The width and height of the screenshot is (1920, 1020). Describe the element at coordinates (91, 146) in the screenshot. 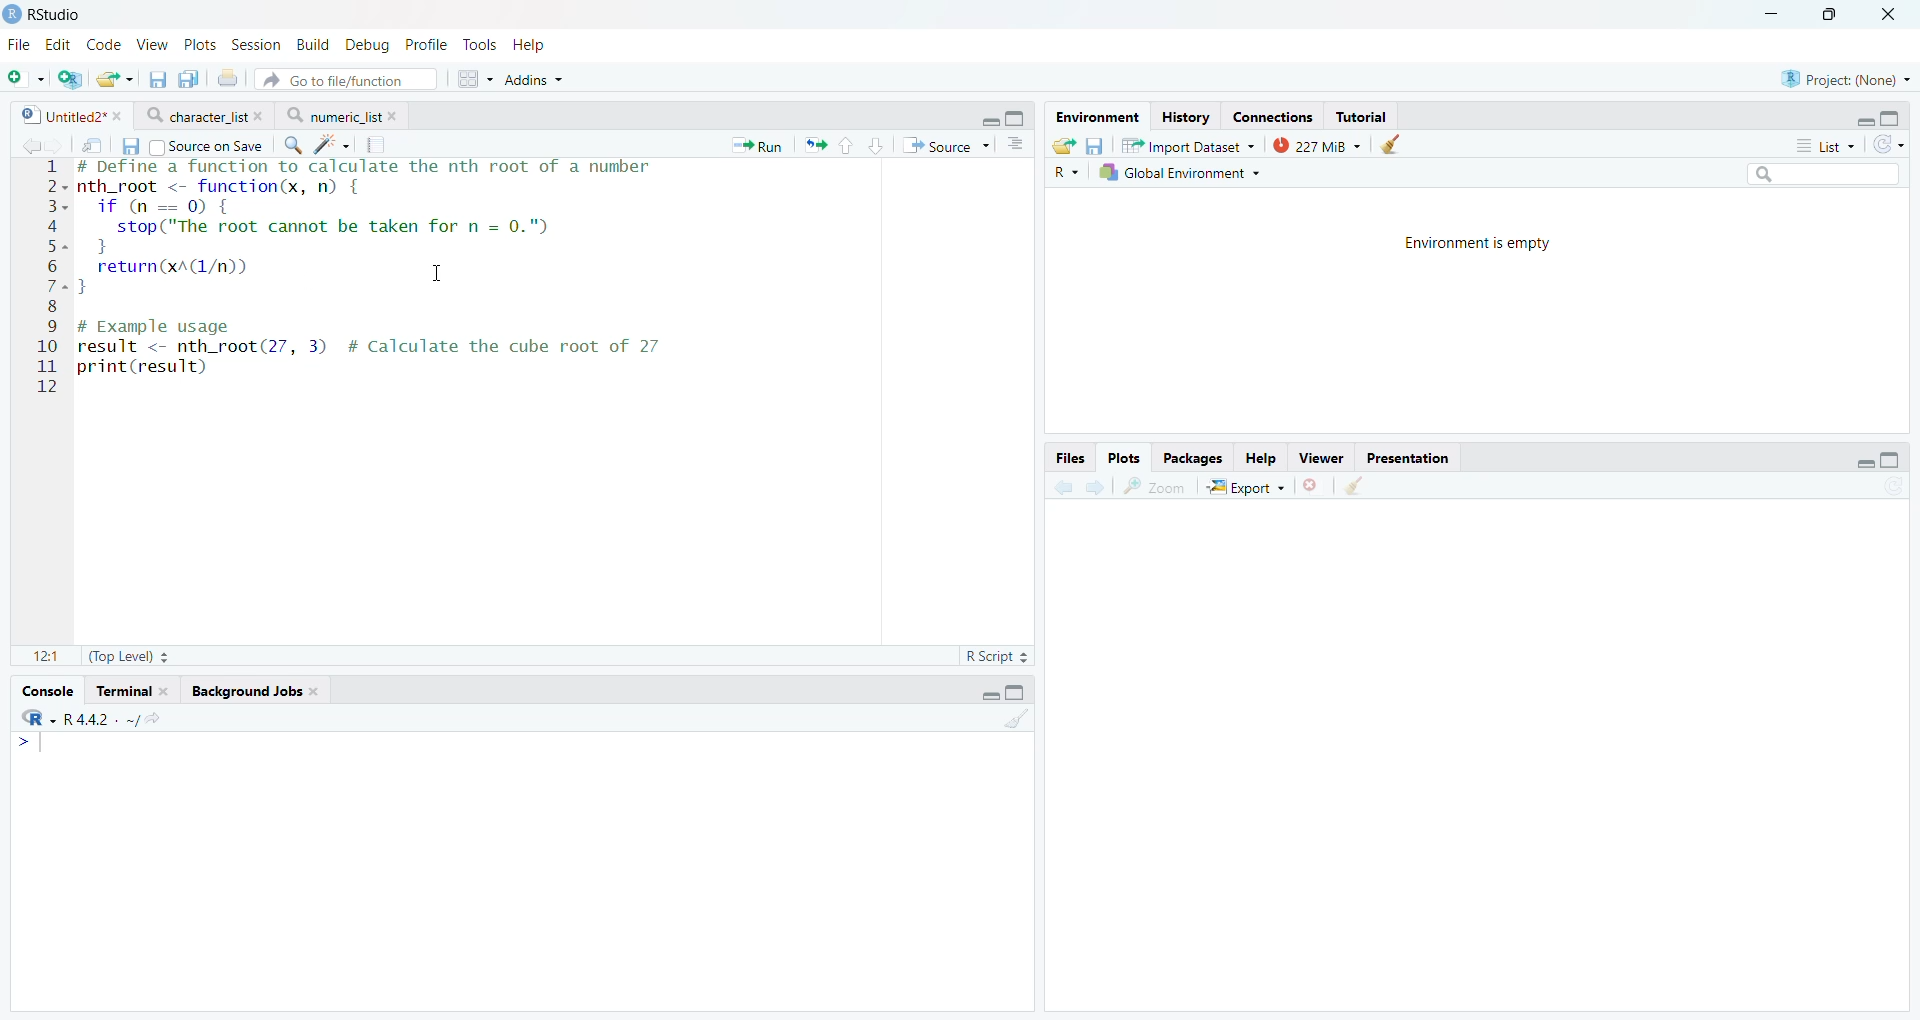

I see `Open in new window` at that location.